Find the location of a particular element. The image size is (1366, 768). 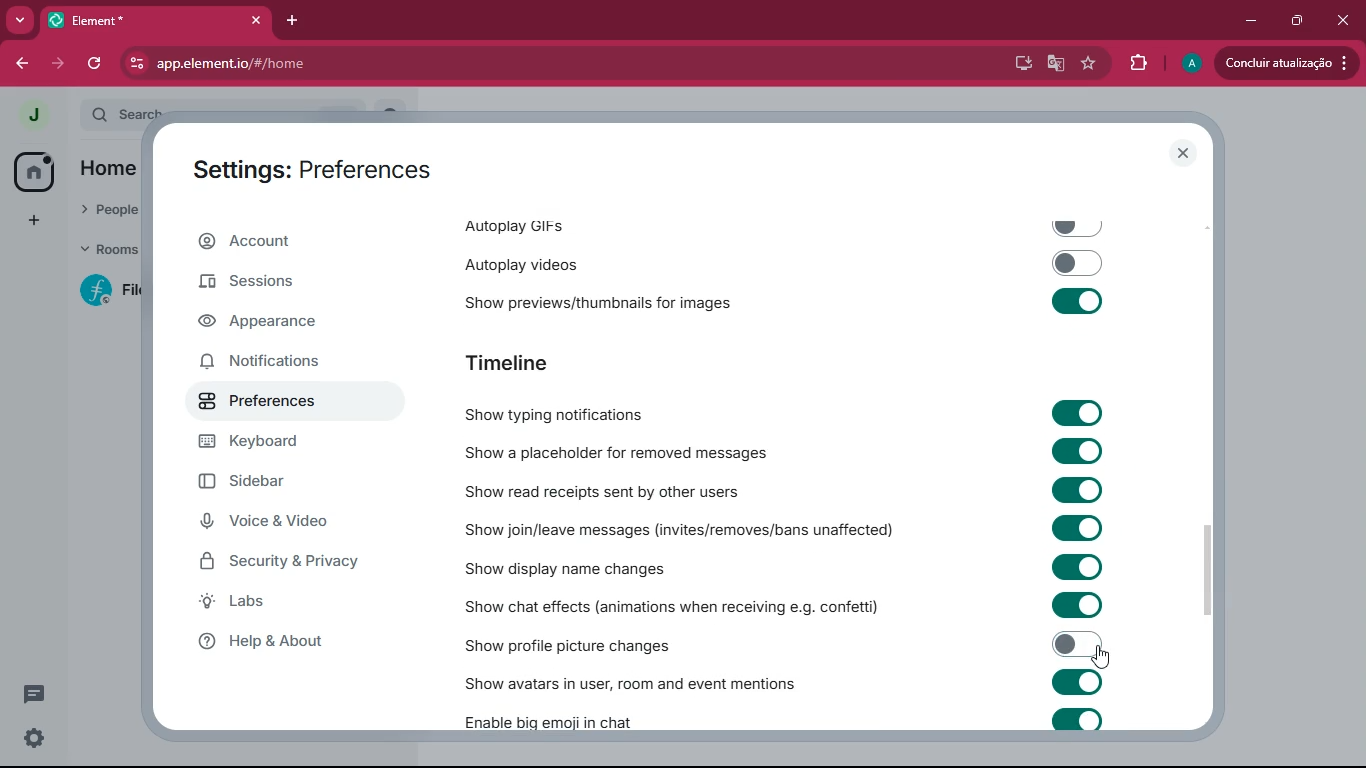

autoplay videos is located at coordinates (776, 266).